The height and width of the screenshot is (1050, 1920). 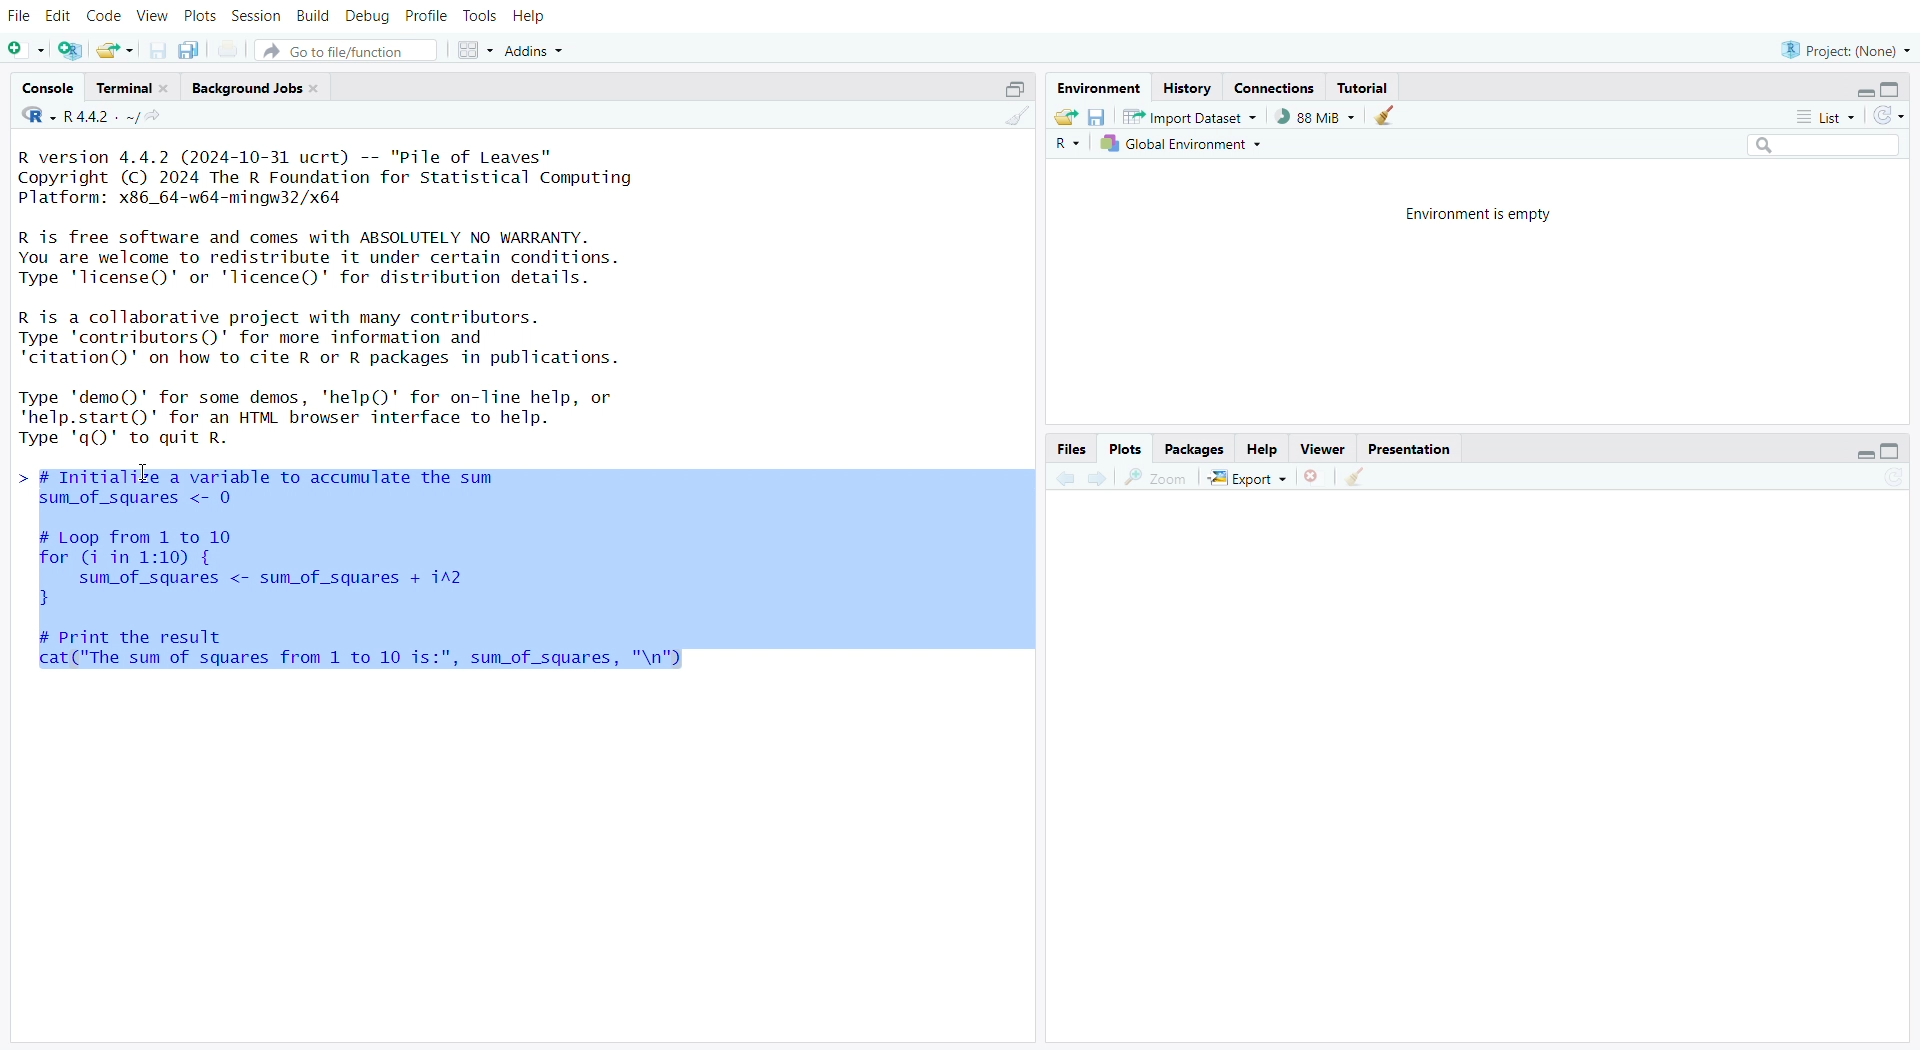 I want to click on help, so click(x=1262, y=449).